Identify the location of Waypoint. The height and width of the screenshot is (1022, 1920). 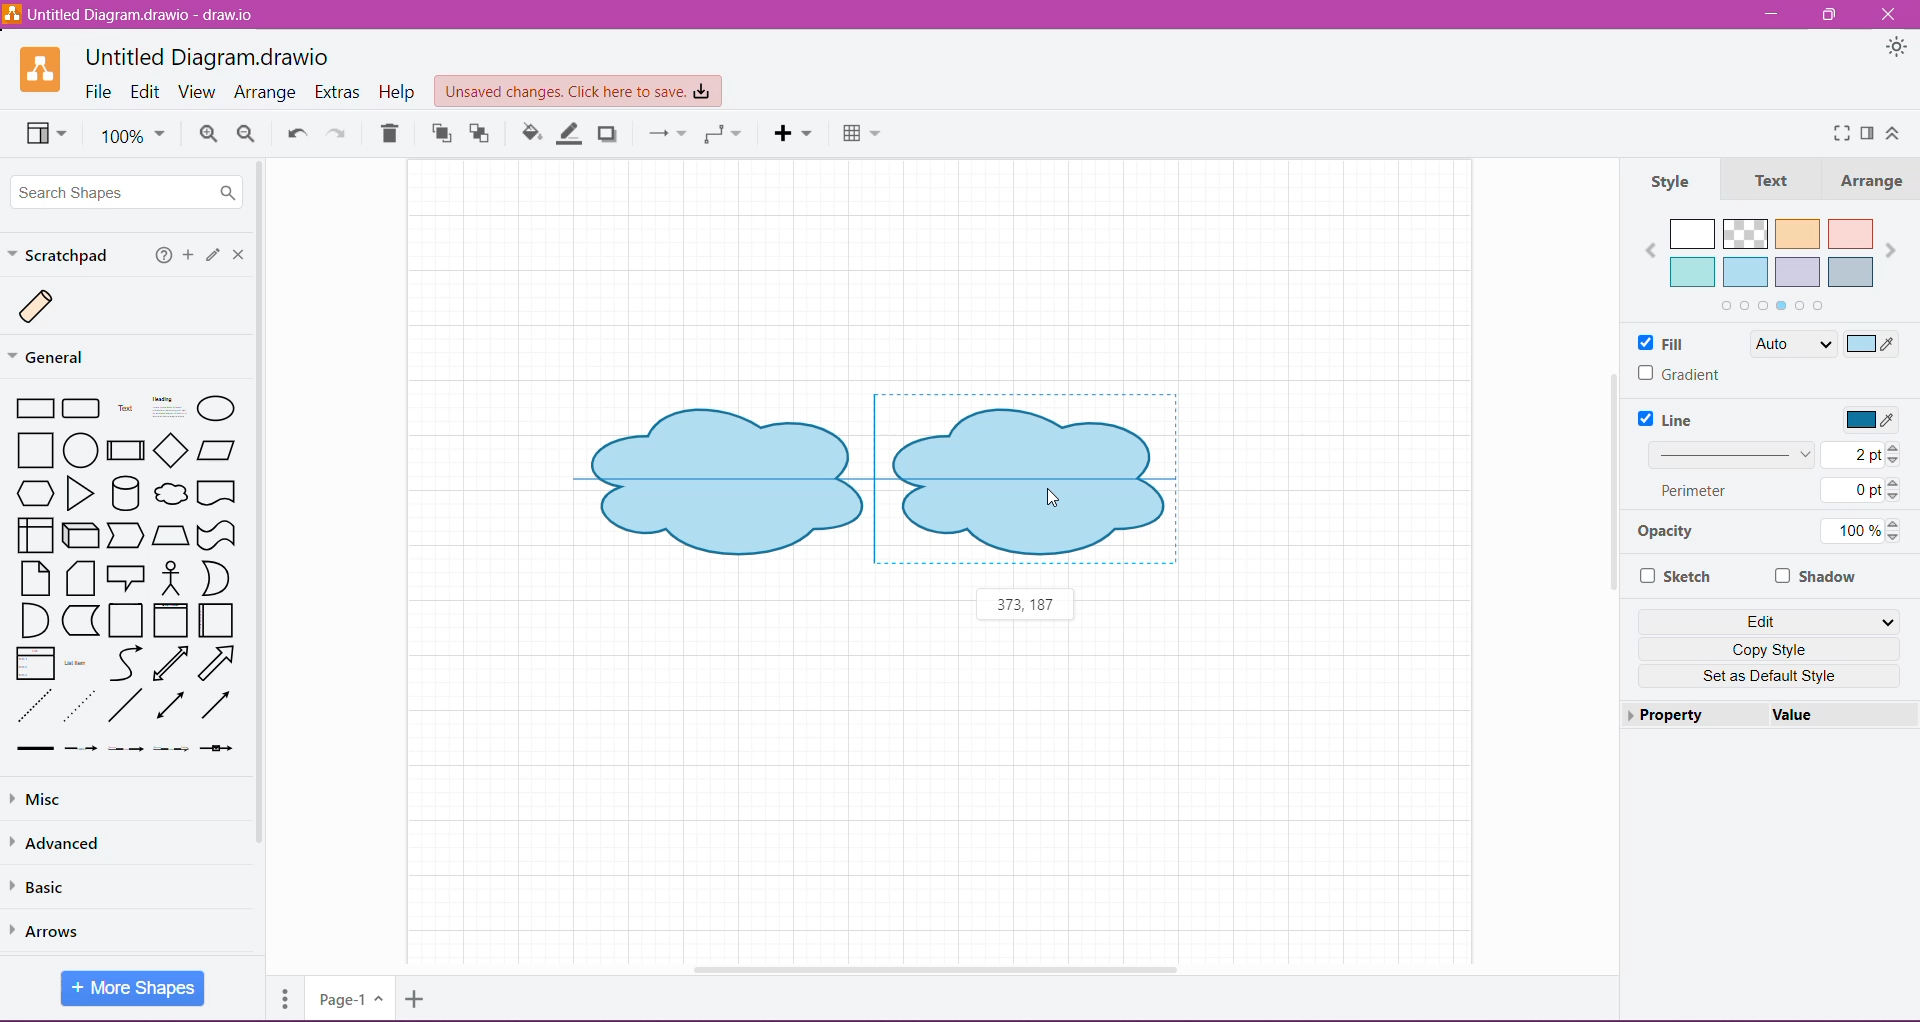
(722, 134).